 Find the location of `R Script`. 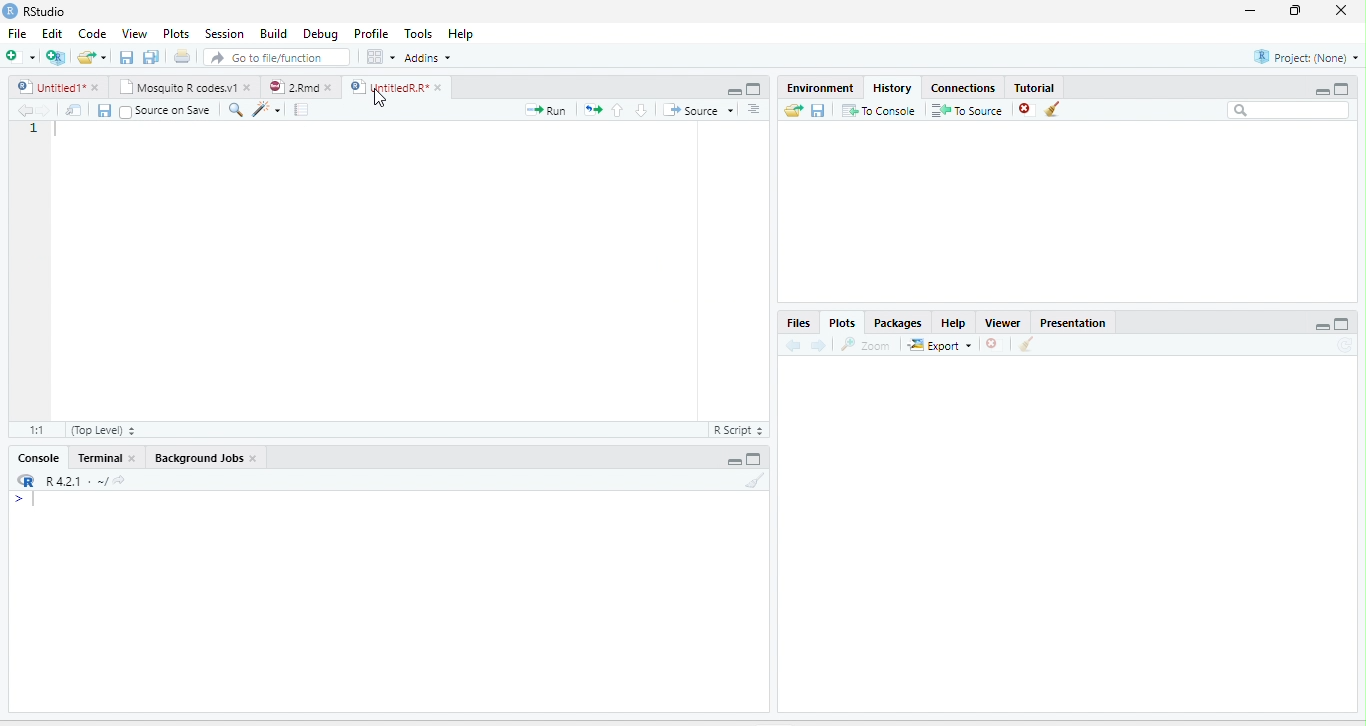

R Script is located at coordinates (739, 430).